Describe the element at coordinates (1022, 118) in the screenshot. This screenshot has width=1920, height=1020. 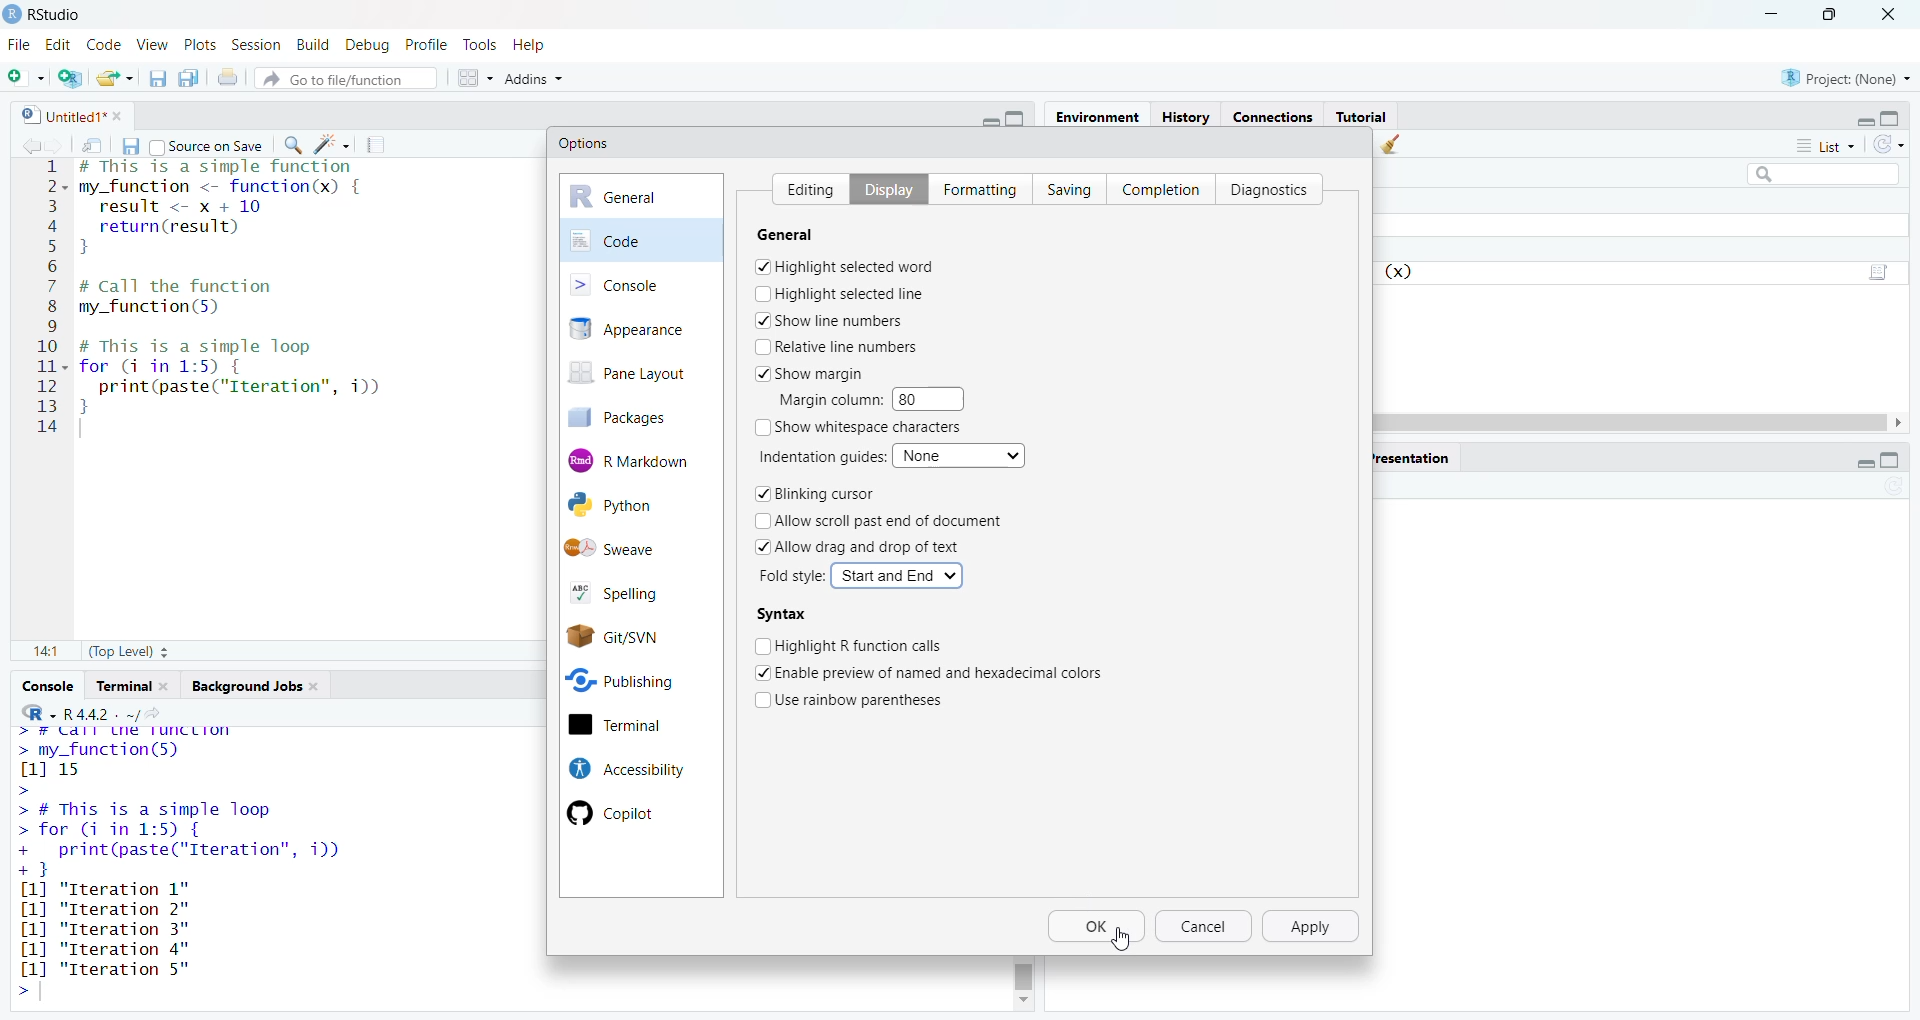
I see `maximize` at that location.